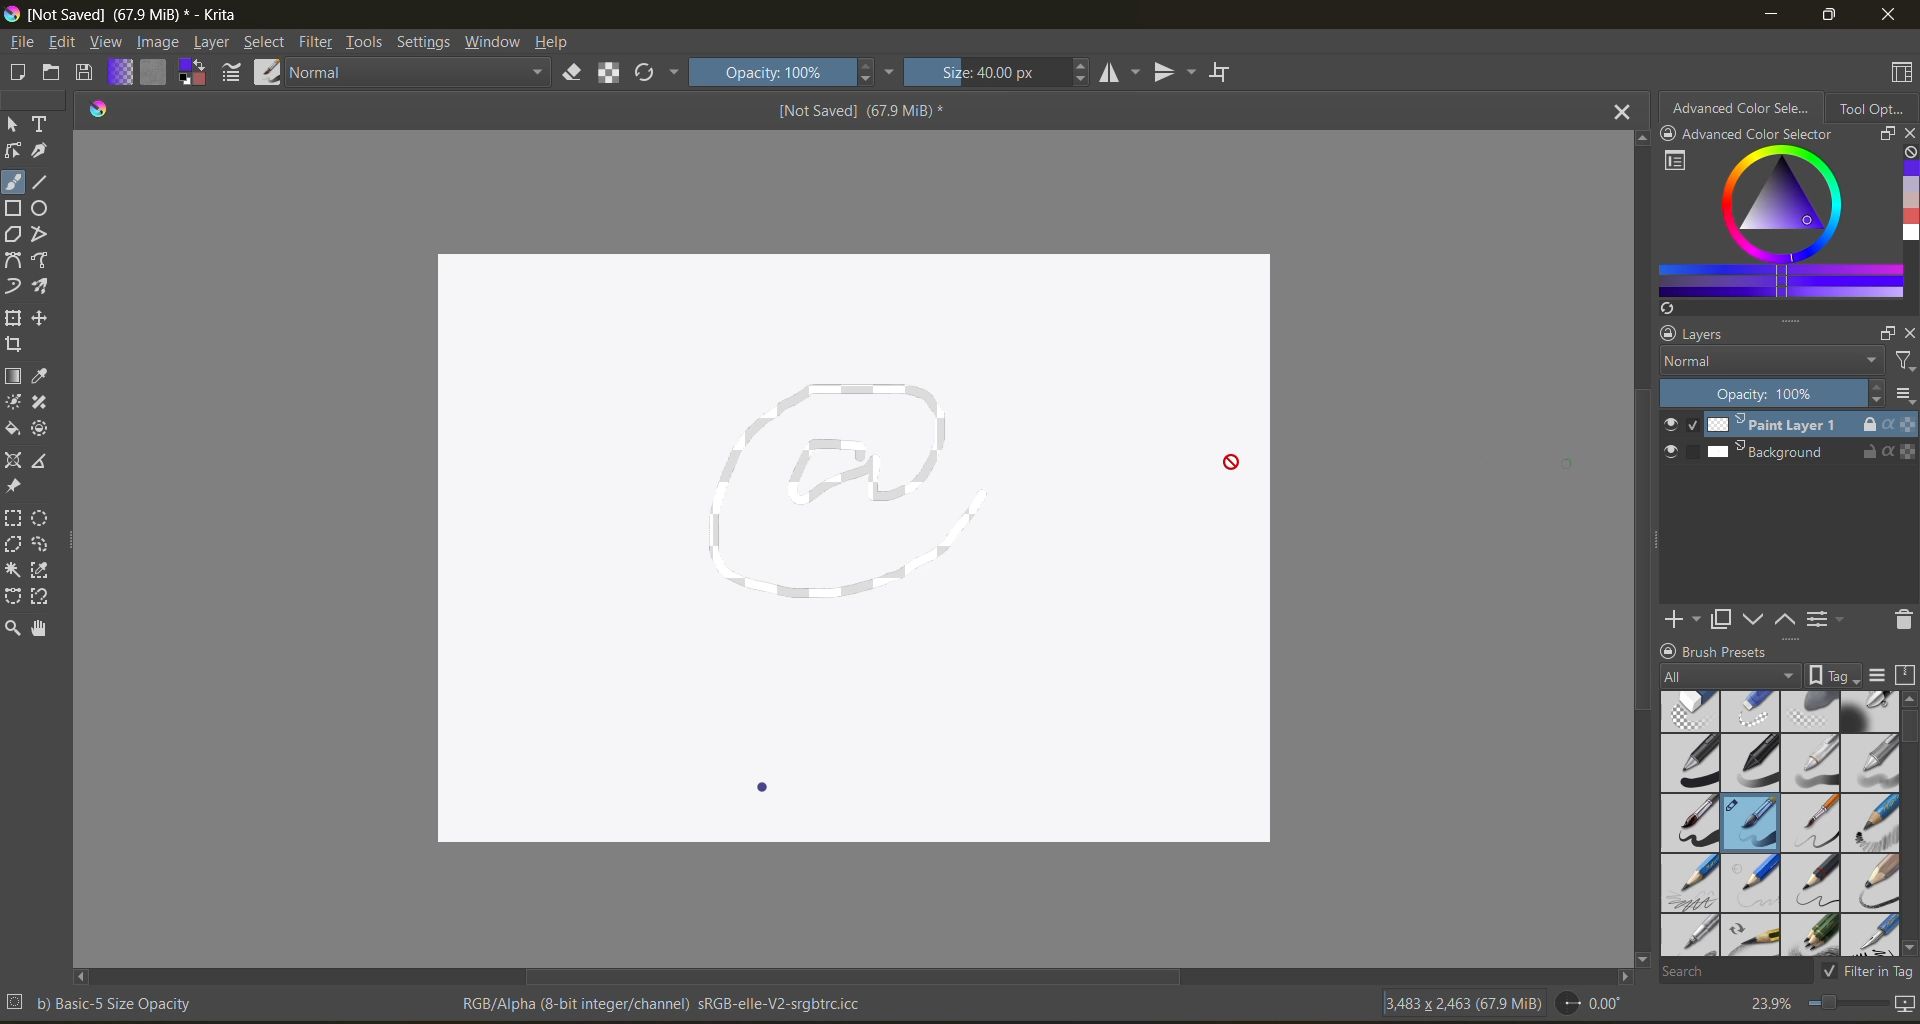 The height and width of the screenshot is (1024, 1920). What do you see at coordinates (1812, 763) in the screenshot?
I see `light grey pen` at bounding box center [1812, 763].